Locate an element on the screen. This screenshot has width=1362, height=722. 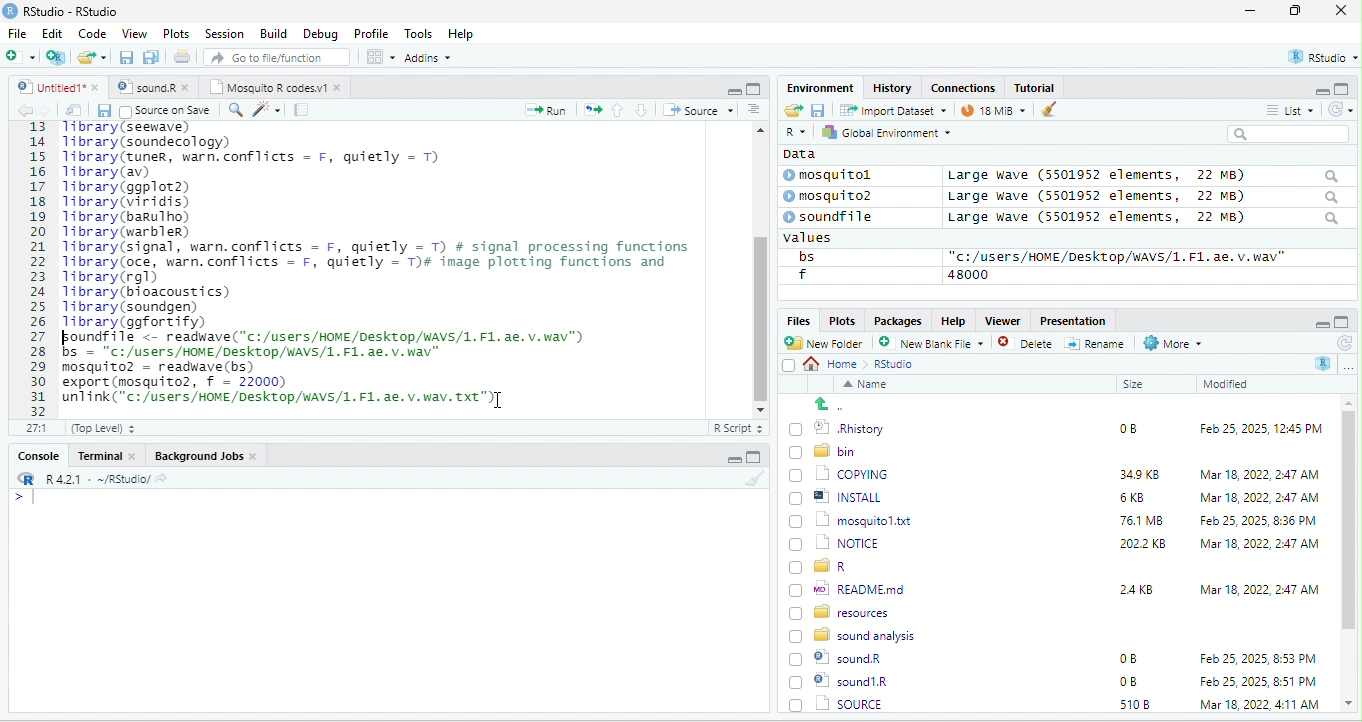
” Go to file/function is located at coordinates (278, 59).